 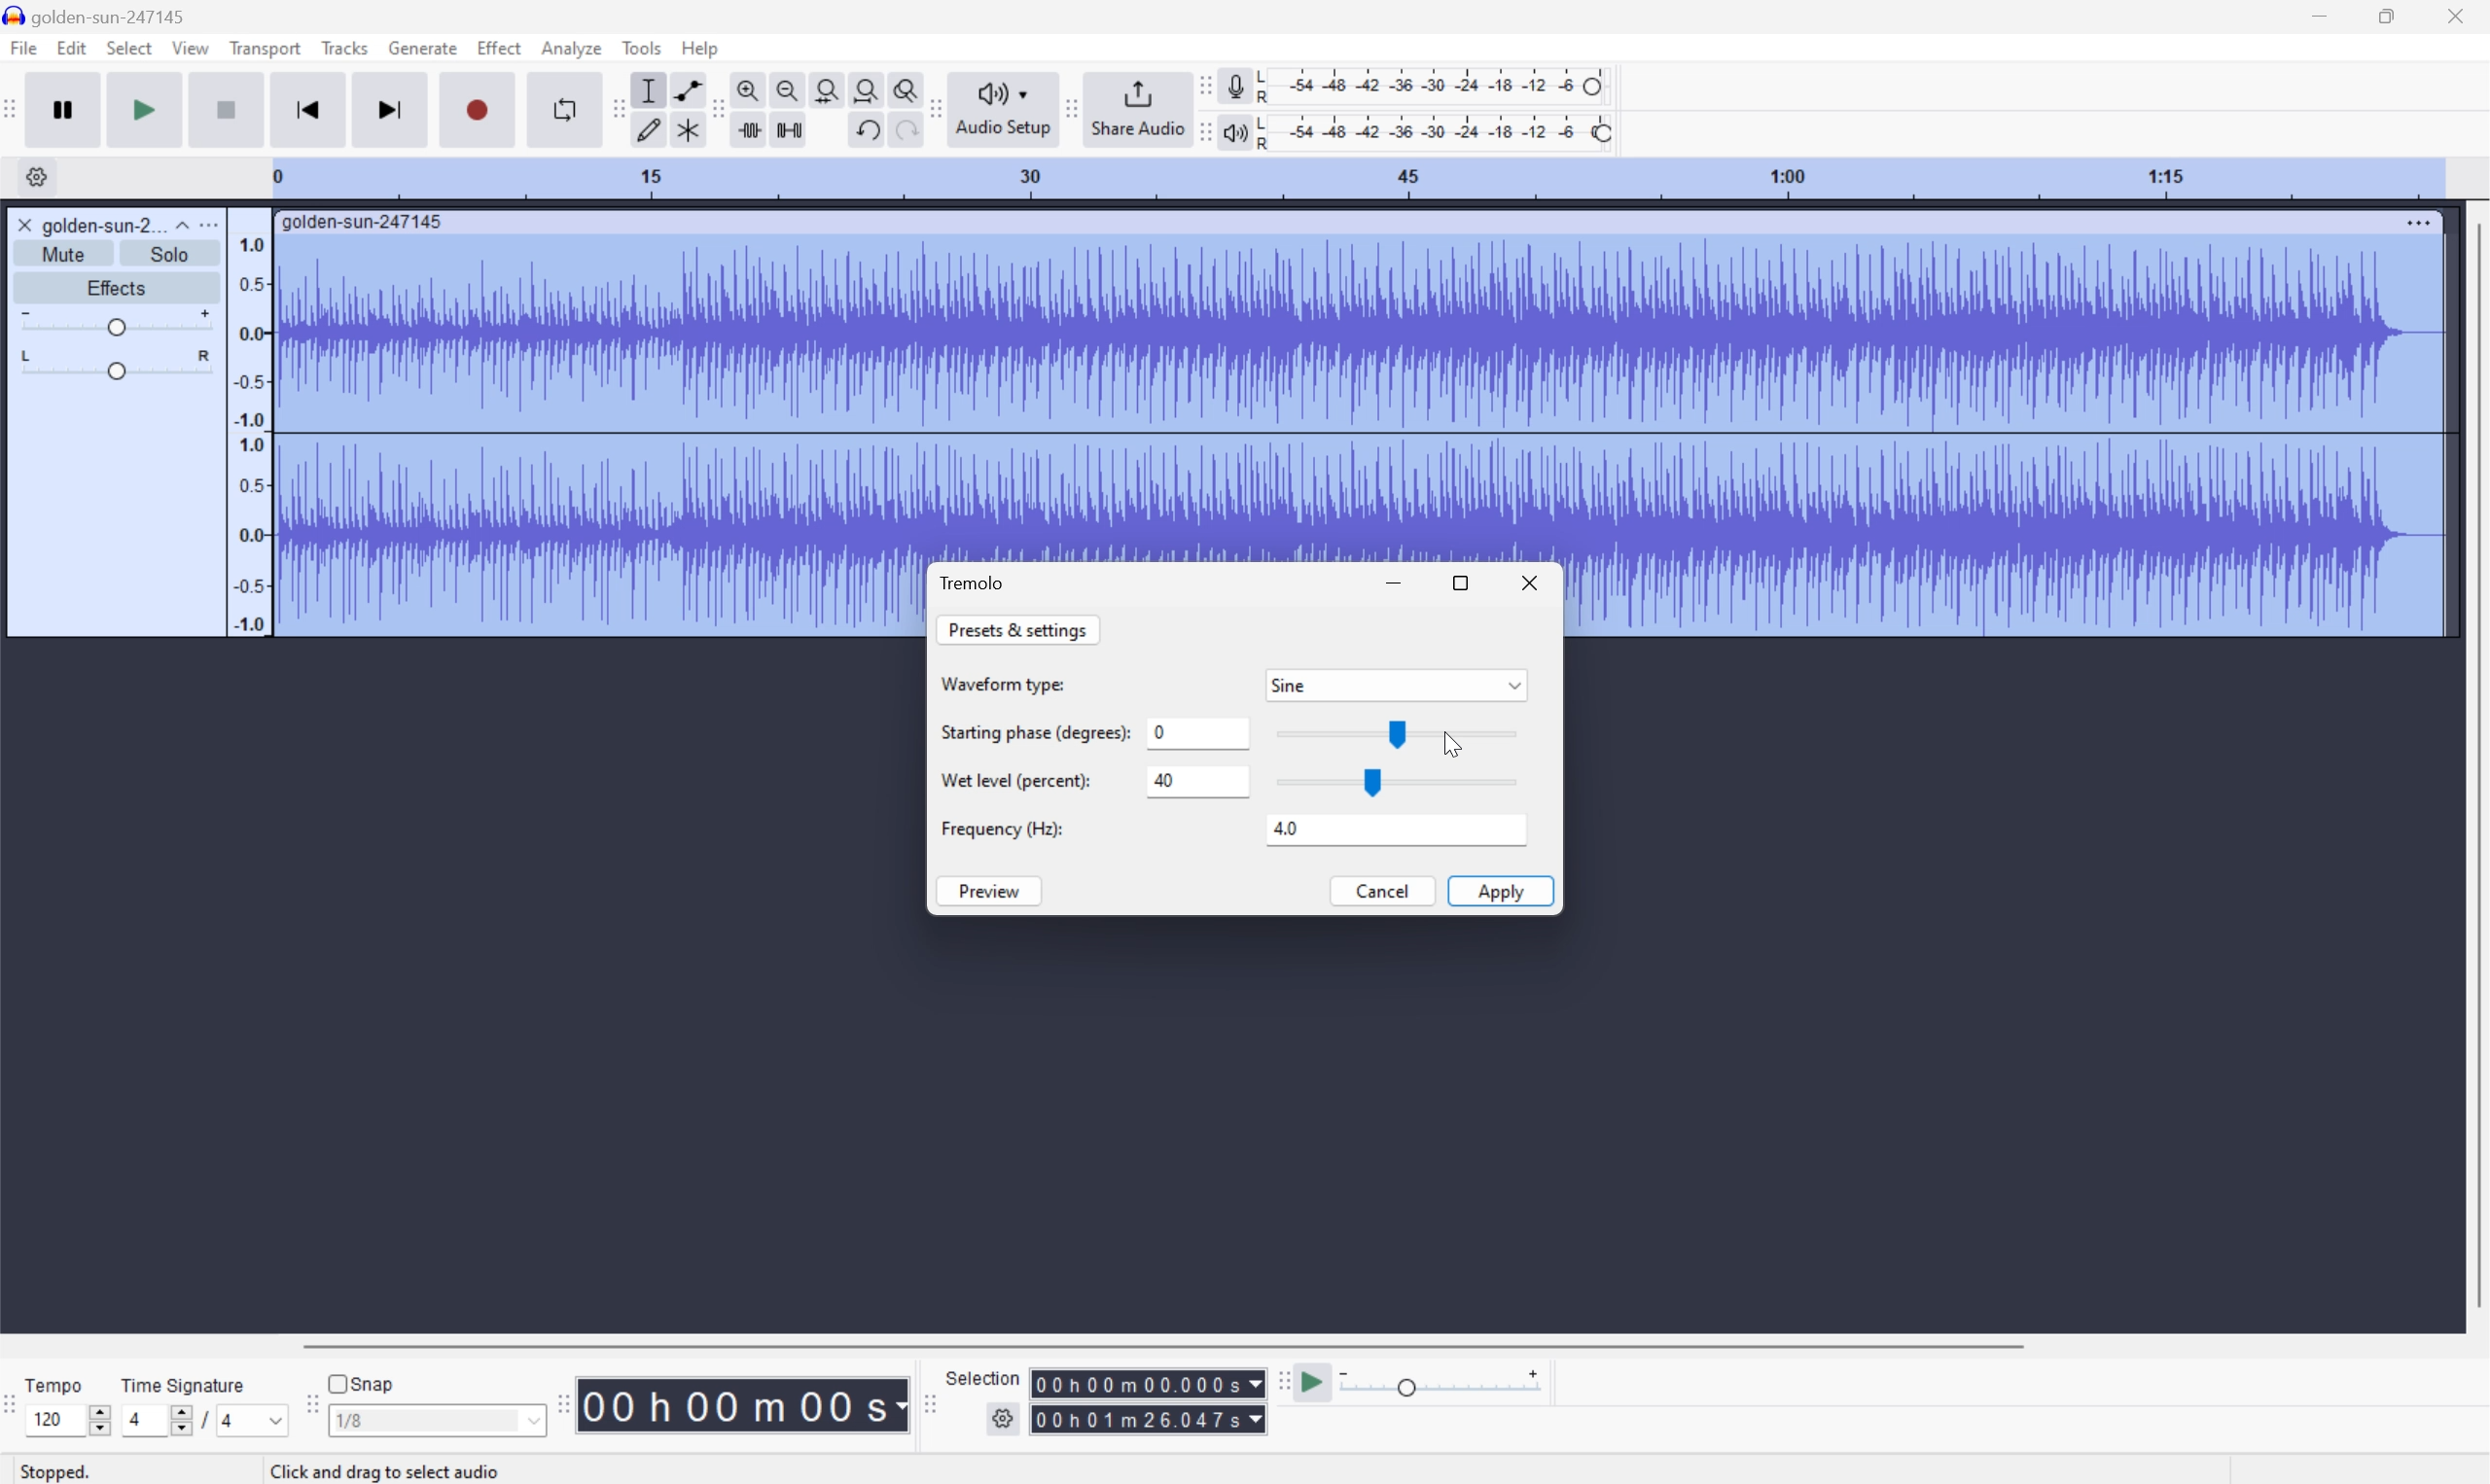 I want to click on Pause, so click(x=67, y=108).